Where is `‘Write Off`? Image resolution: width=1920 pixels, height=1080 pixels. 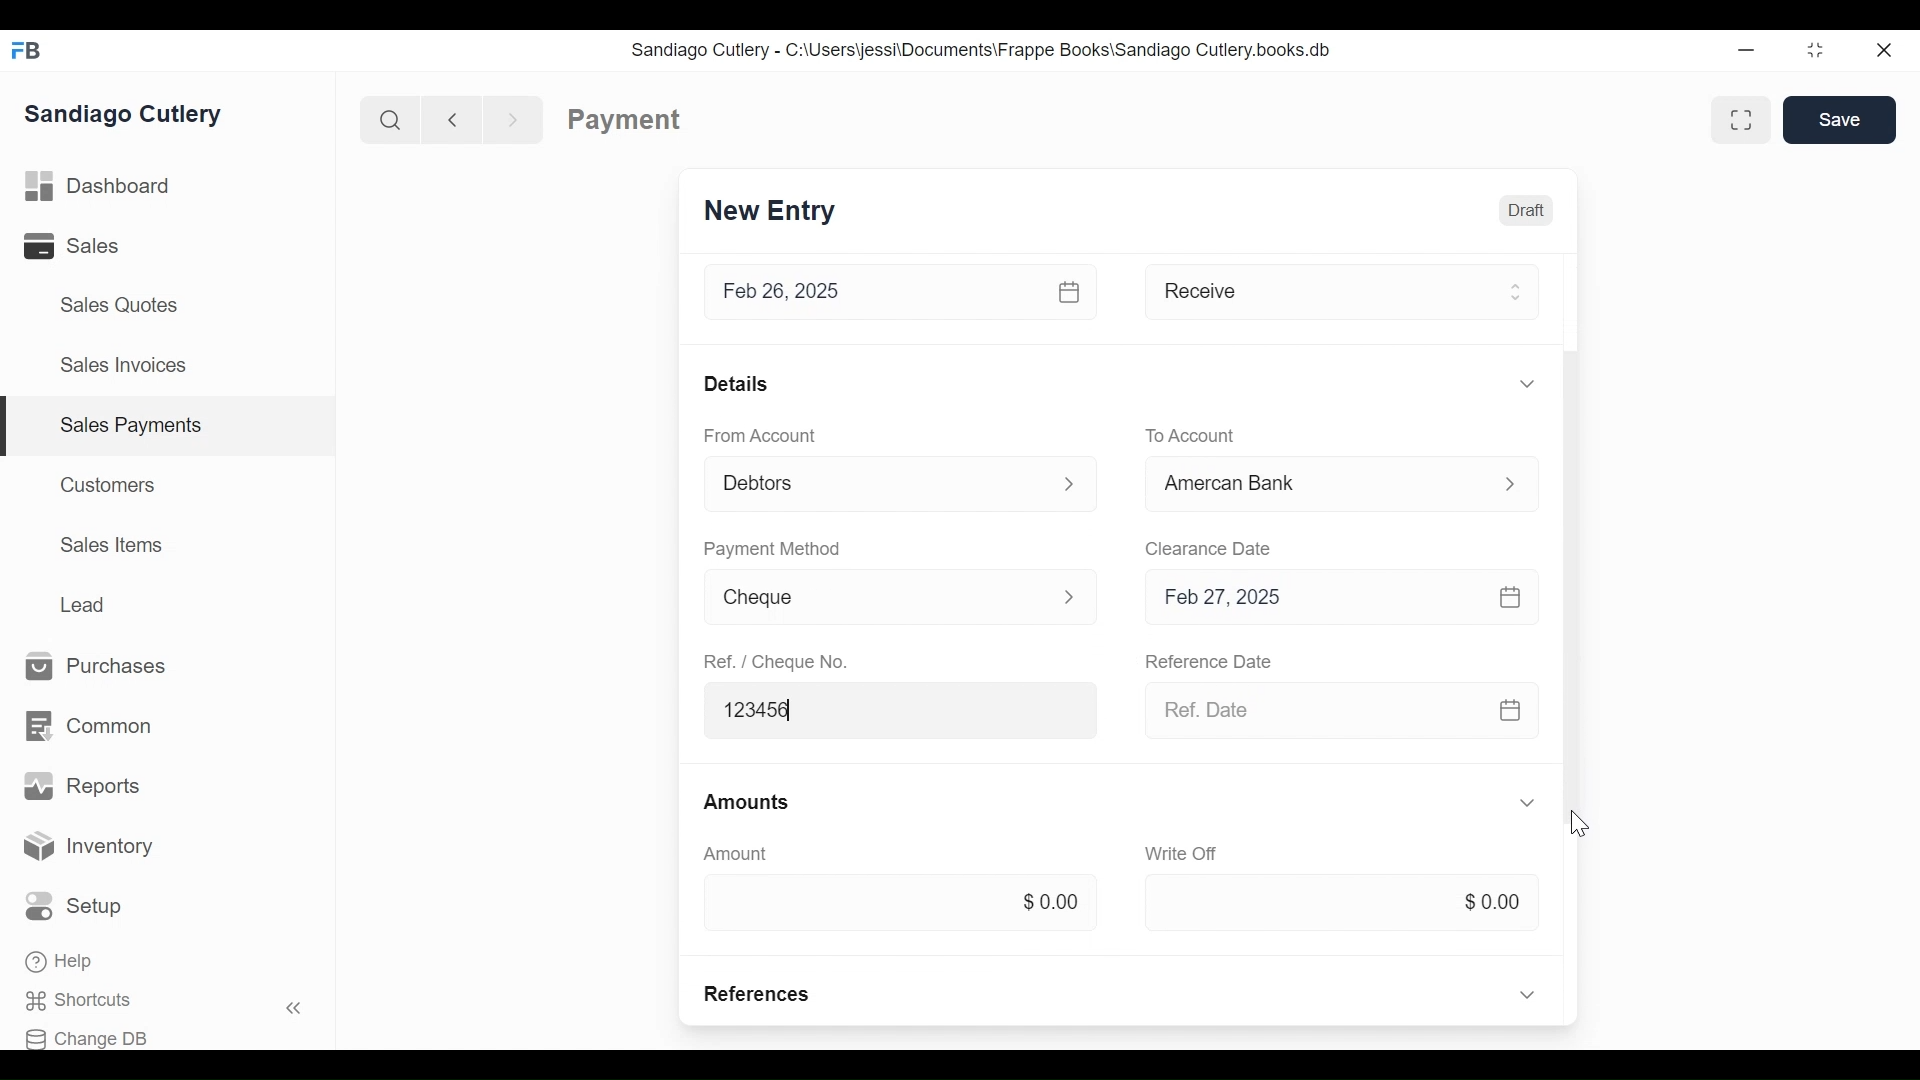
‘Write Off is located at coordinates (1184, 853).